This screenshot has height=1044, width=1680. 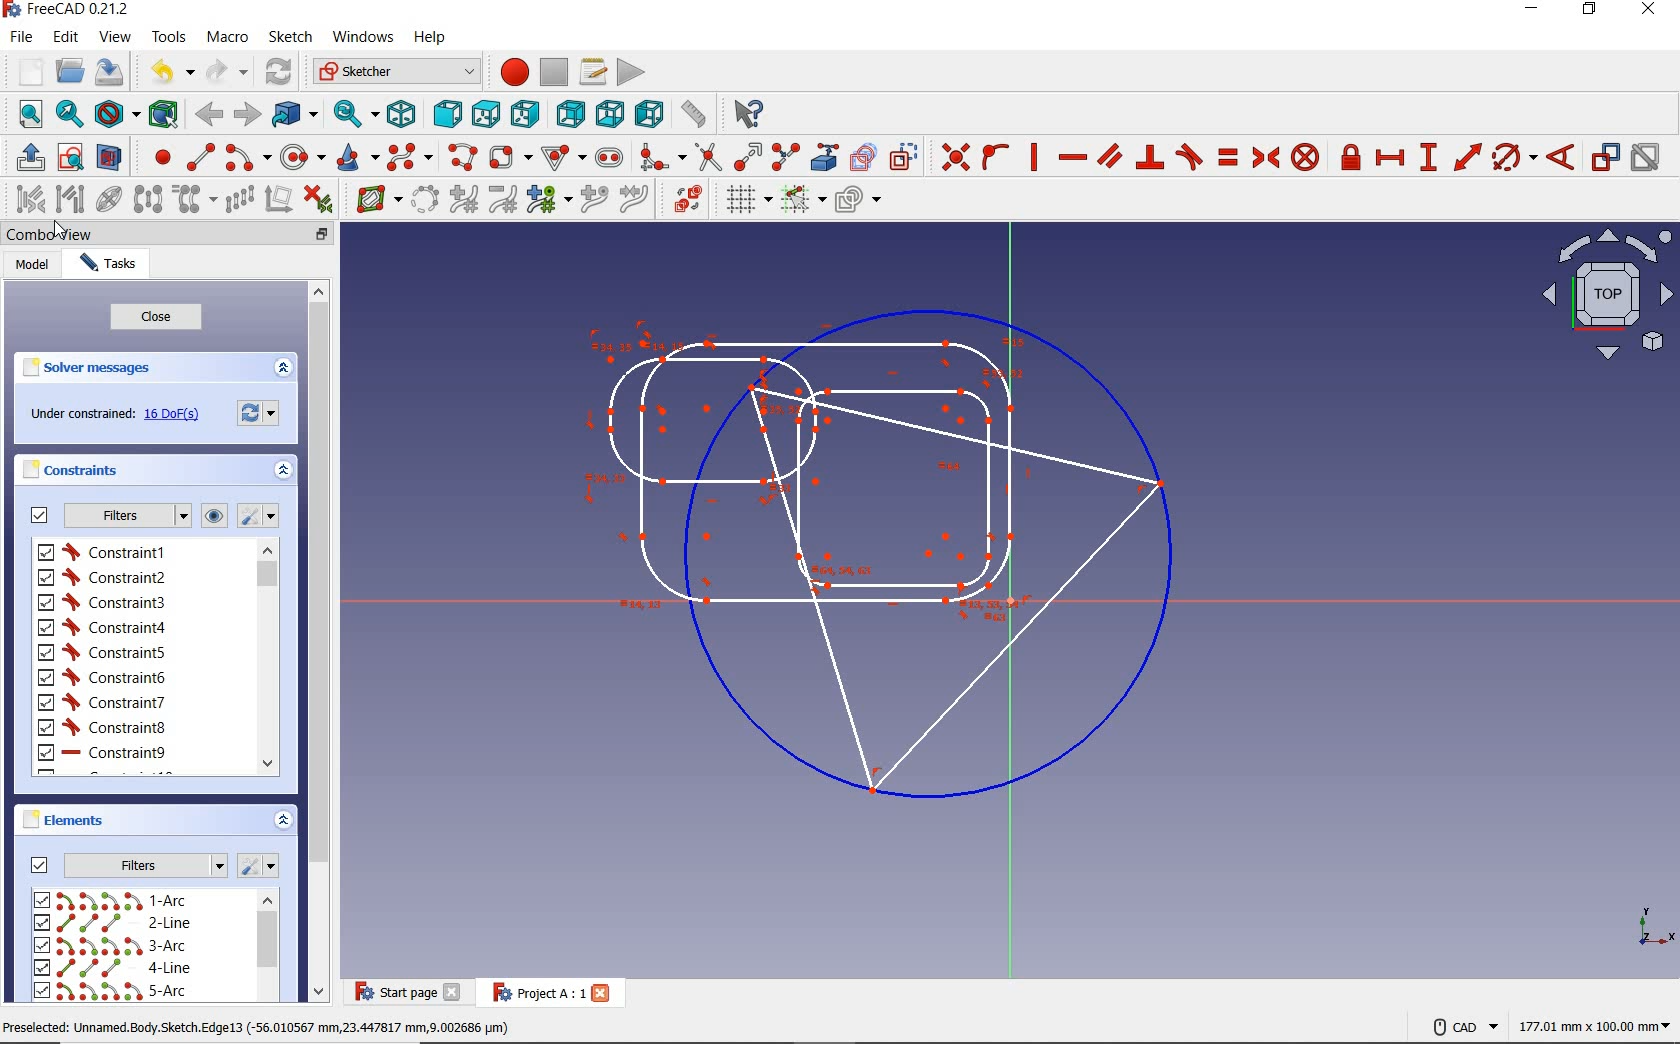 What do you see at coordinates (509, 156) in the screenshot?
I see `create rectangle` at bounding box center [509, 156].